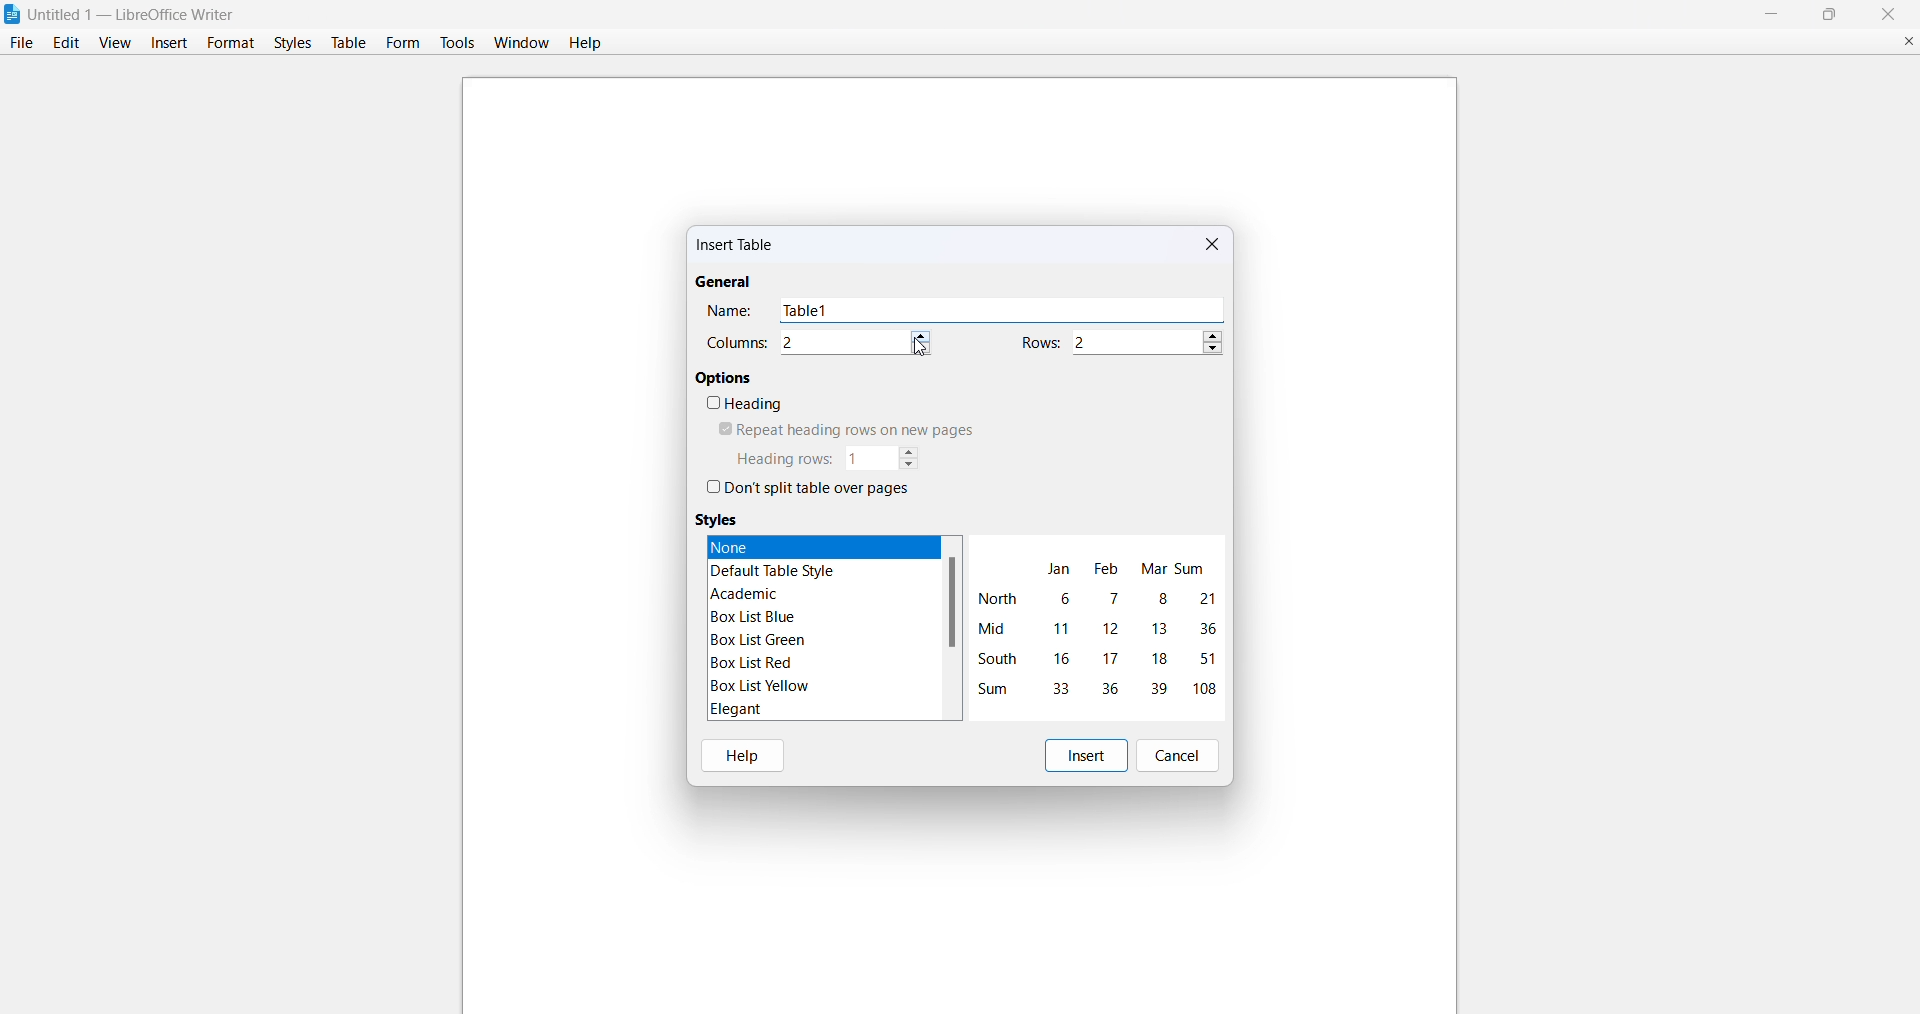 This screenshot has width=1920, height=1014. What do you see at coordinates (1041, 342) in the screenshot?
I see `rows` at bounding box center [1041, 342].